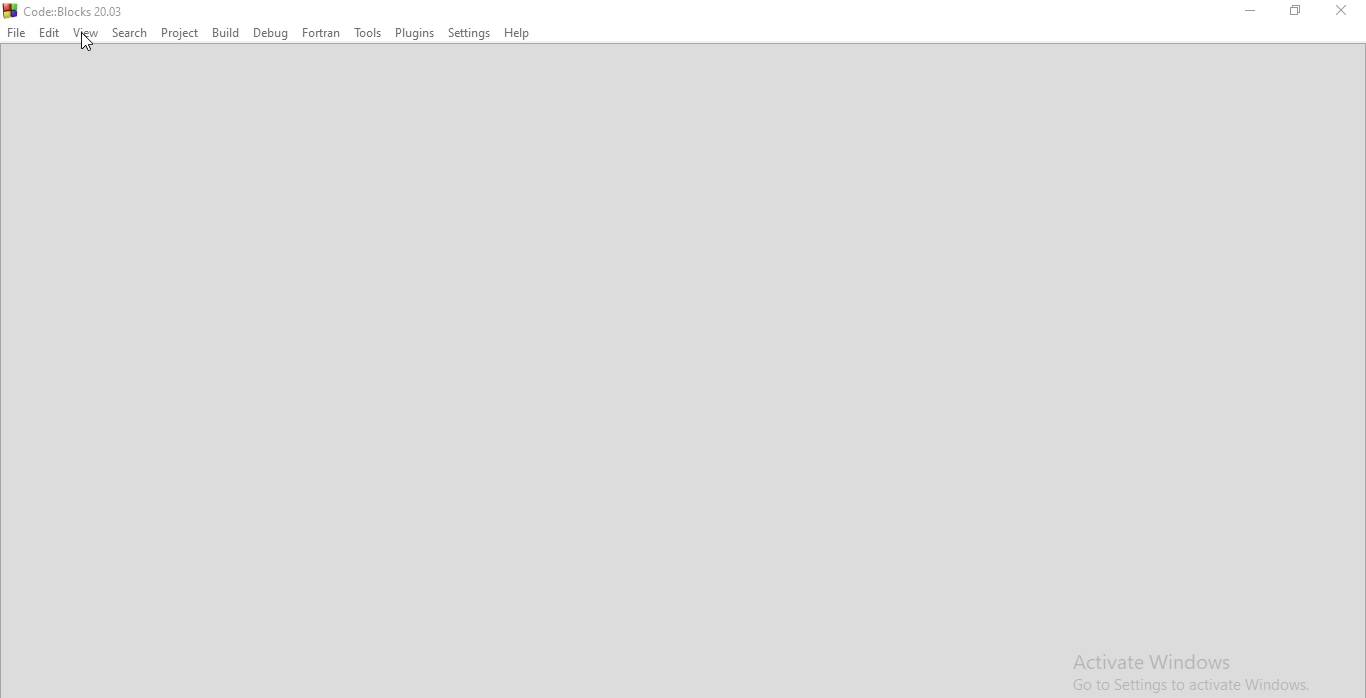  What do you see at coordinates (1251, 11) in the screenshot?
I see `Minimize` at bounding box center [1251, 11].